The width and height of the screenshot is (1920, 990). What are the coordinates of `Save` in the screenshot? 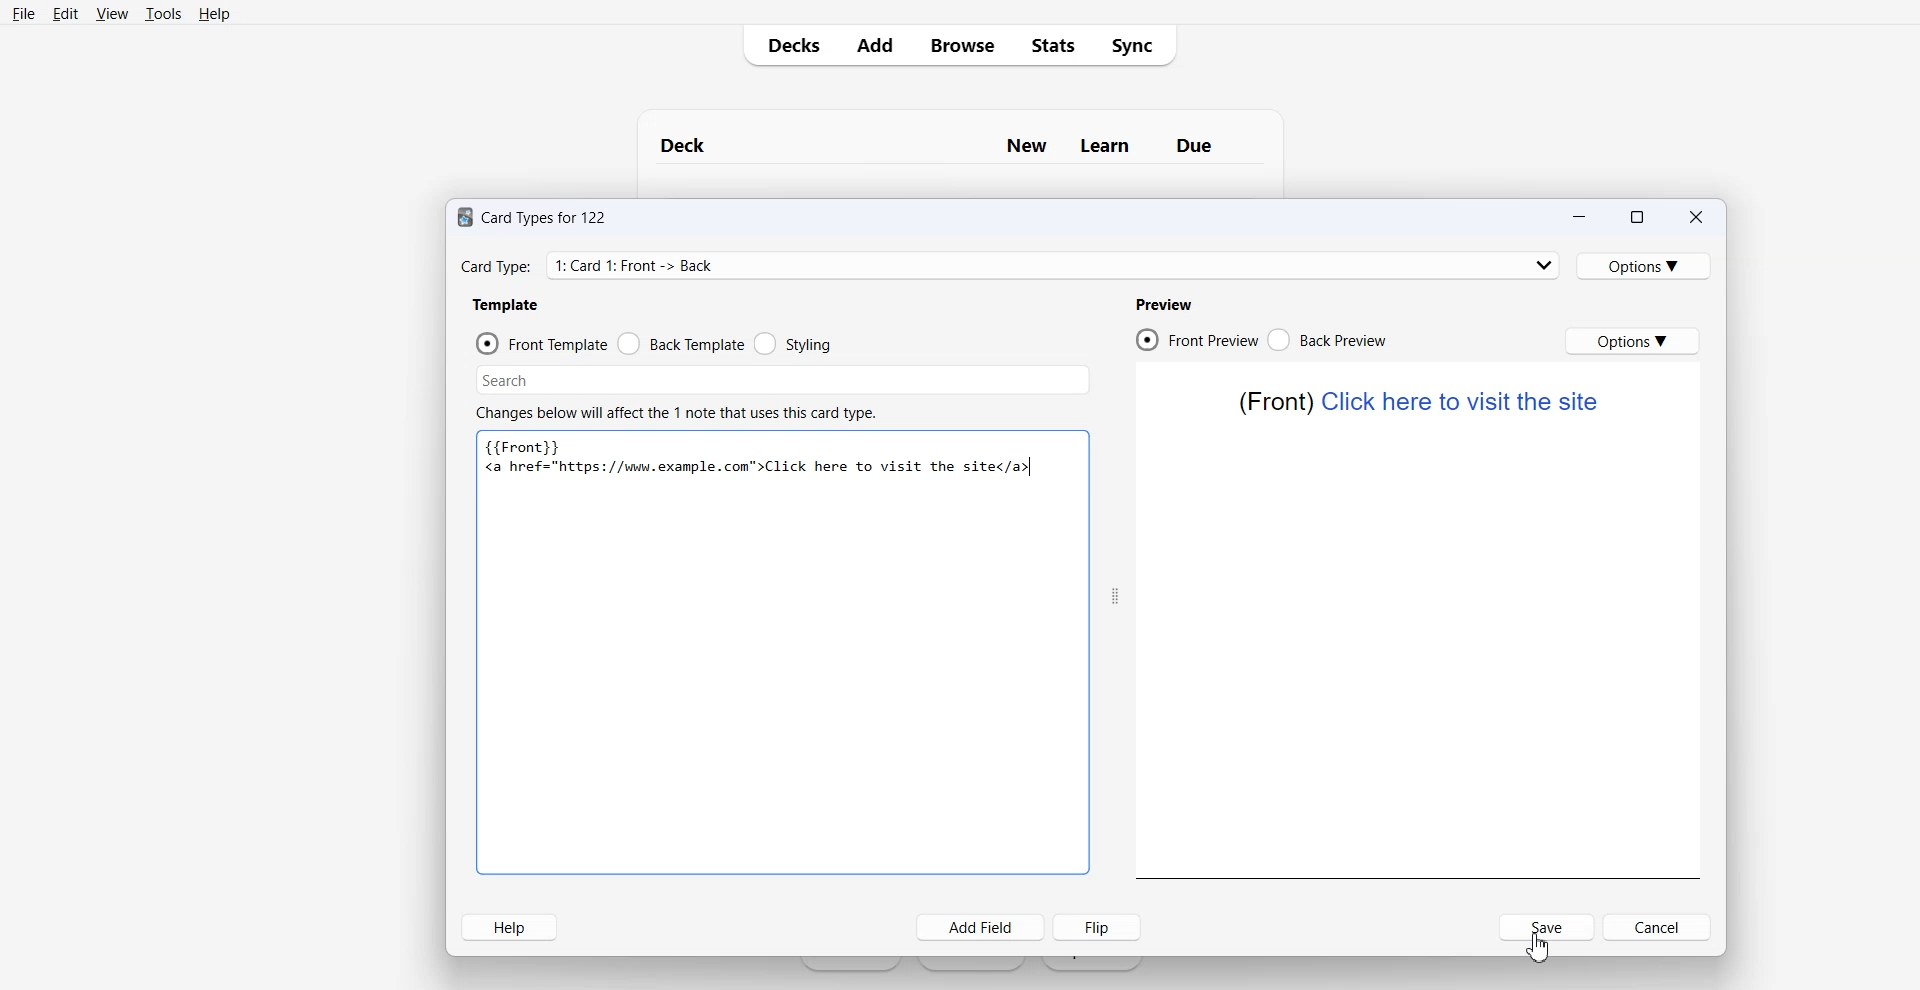 It's located at (1547, 927).